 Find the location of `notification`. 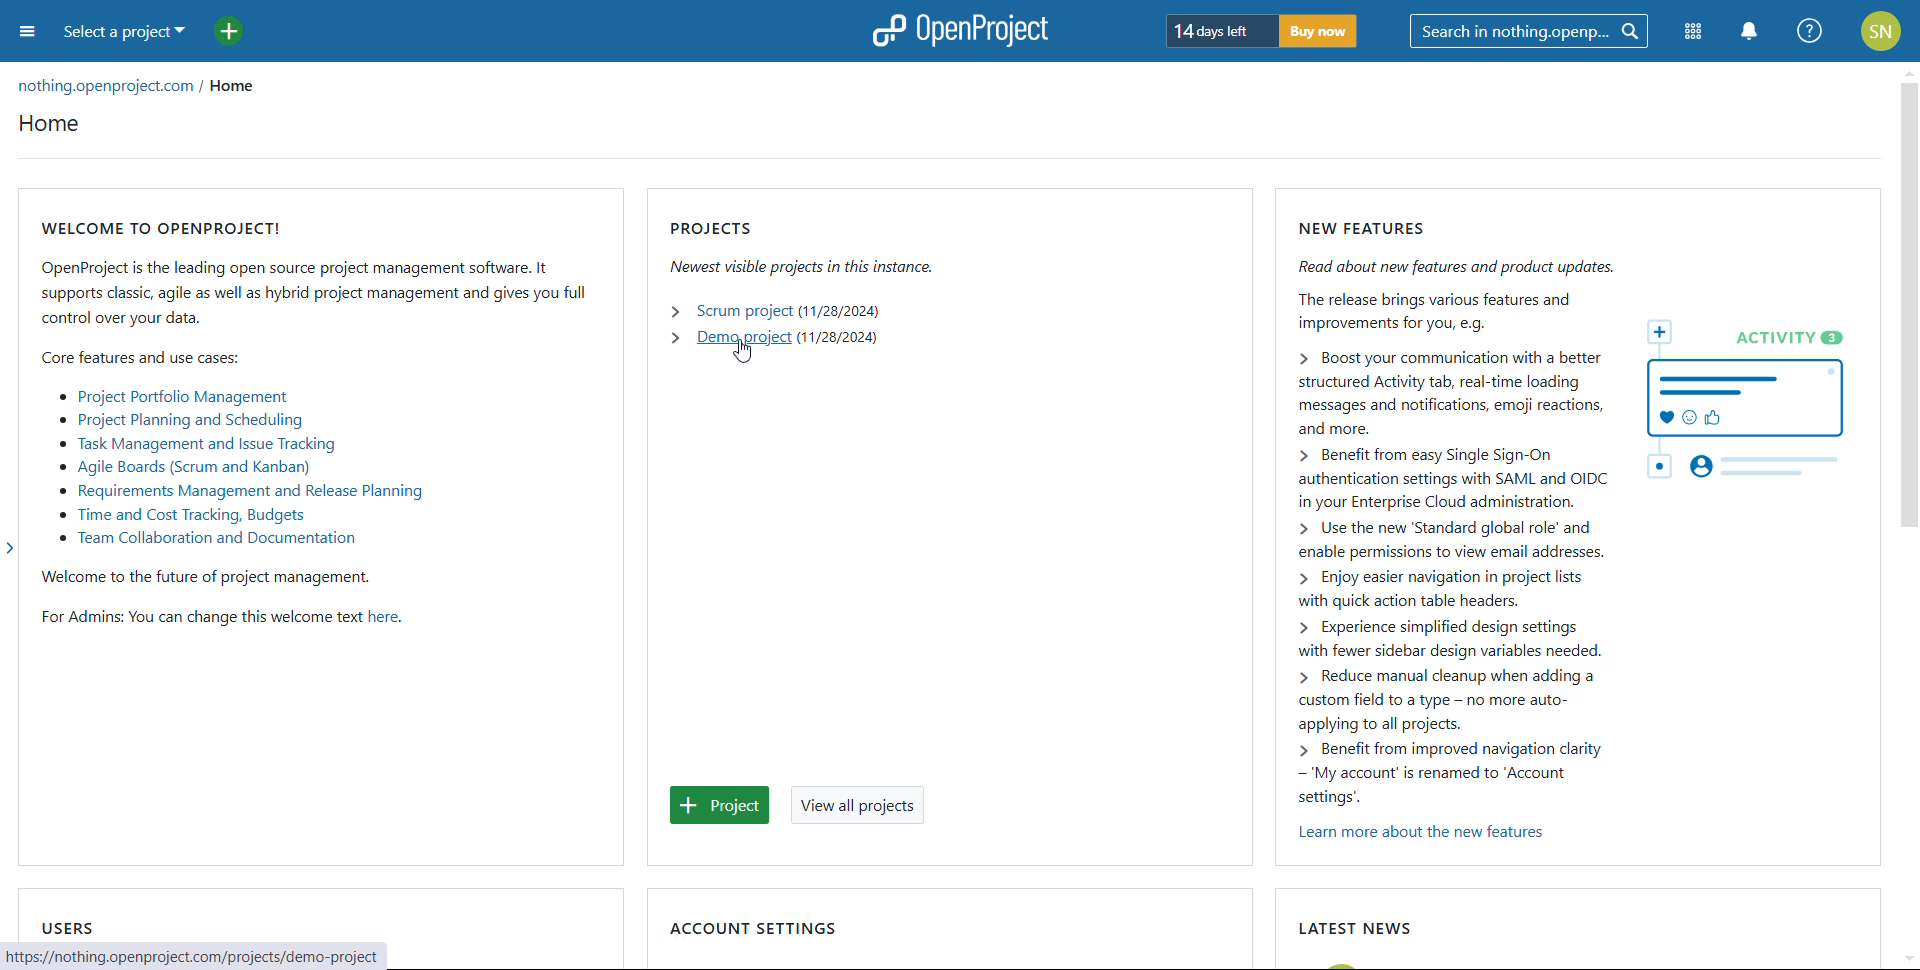

notification is located at coordinates (1752, 31).